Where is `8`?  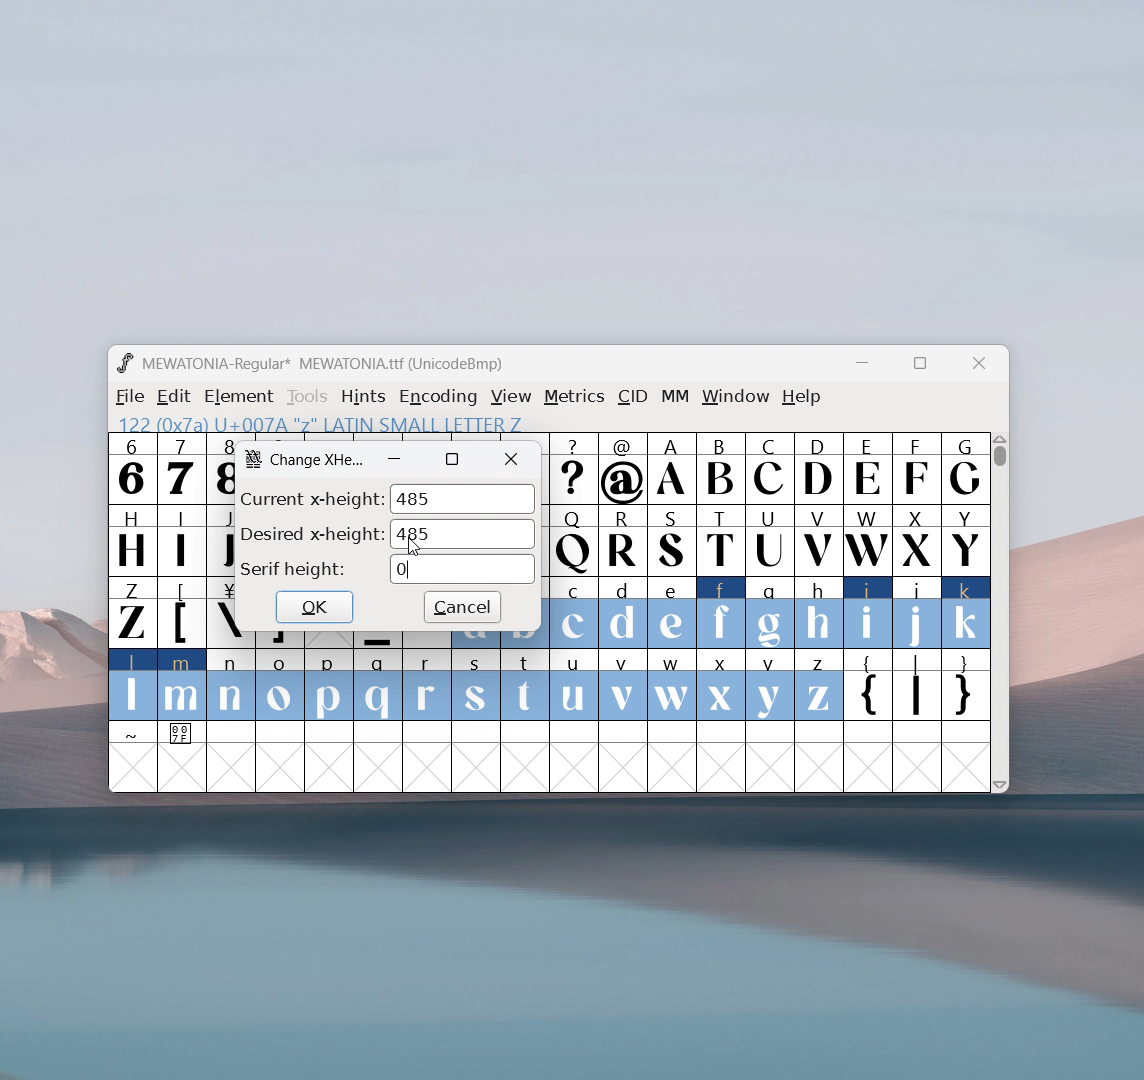 8 is located at coordinates (220, 468).